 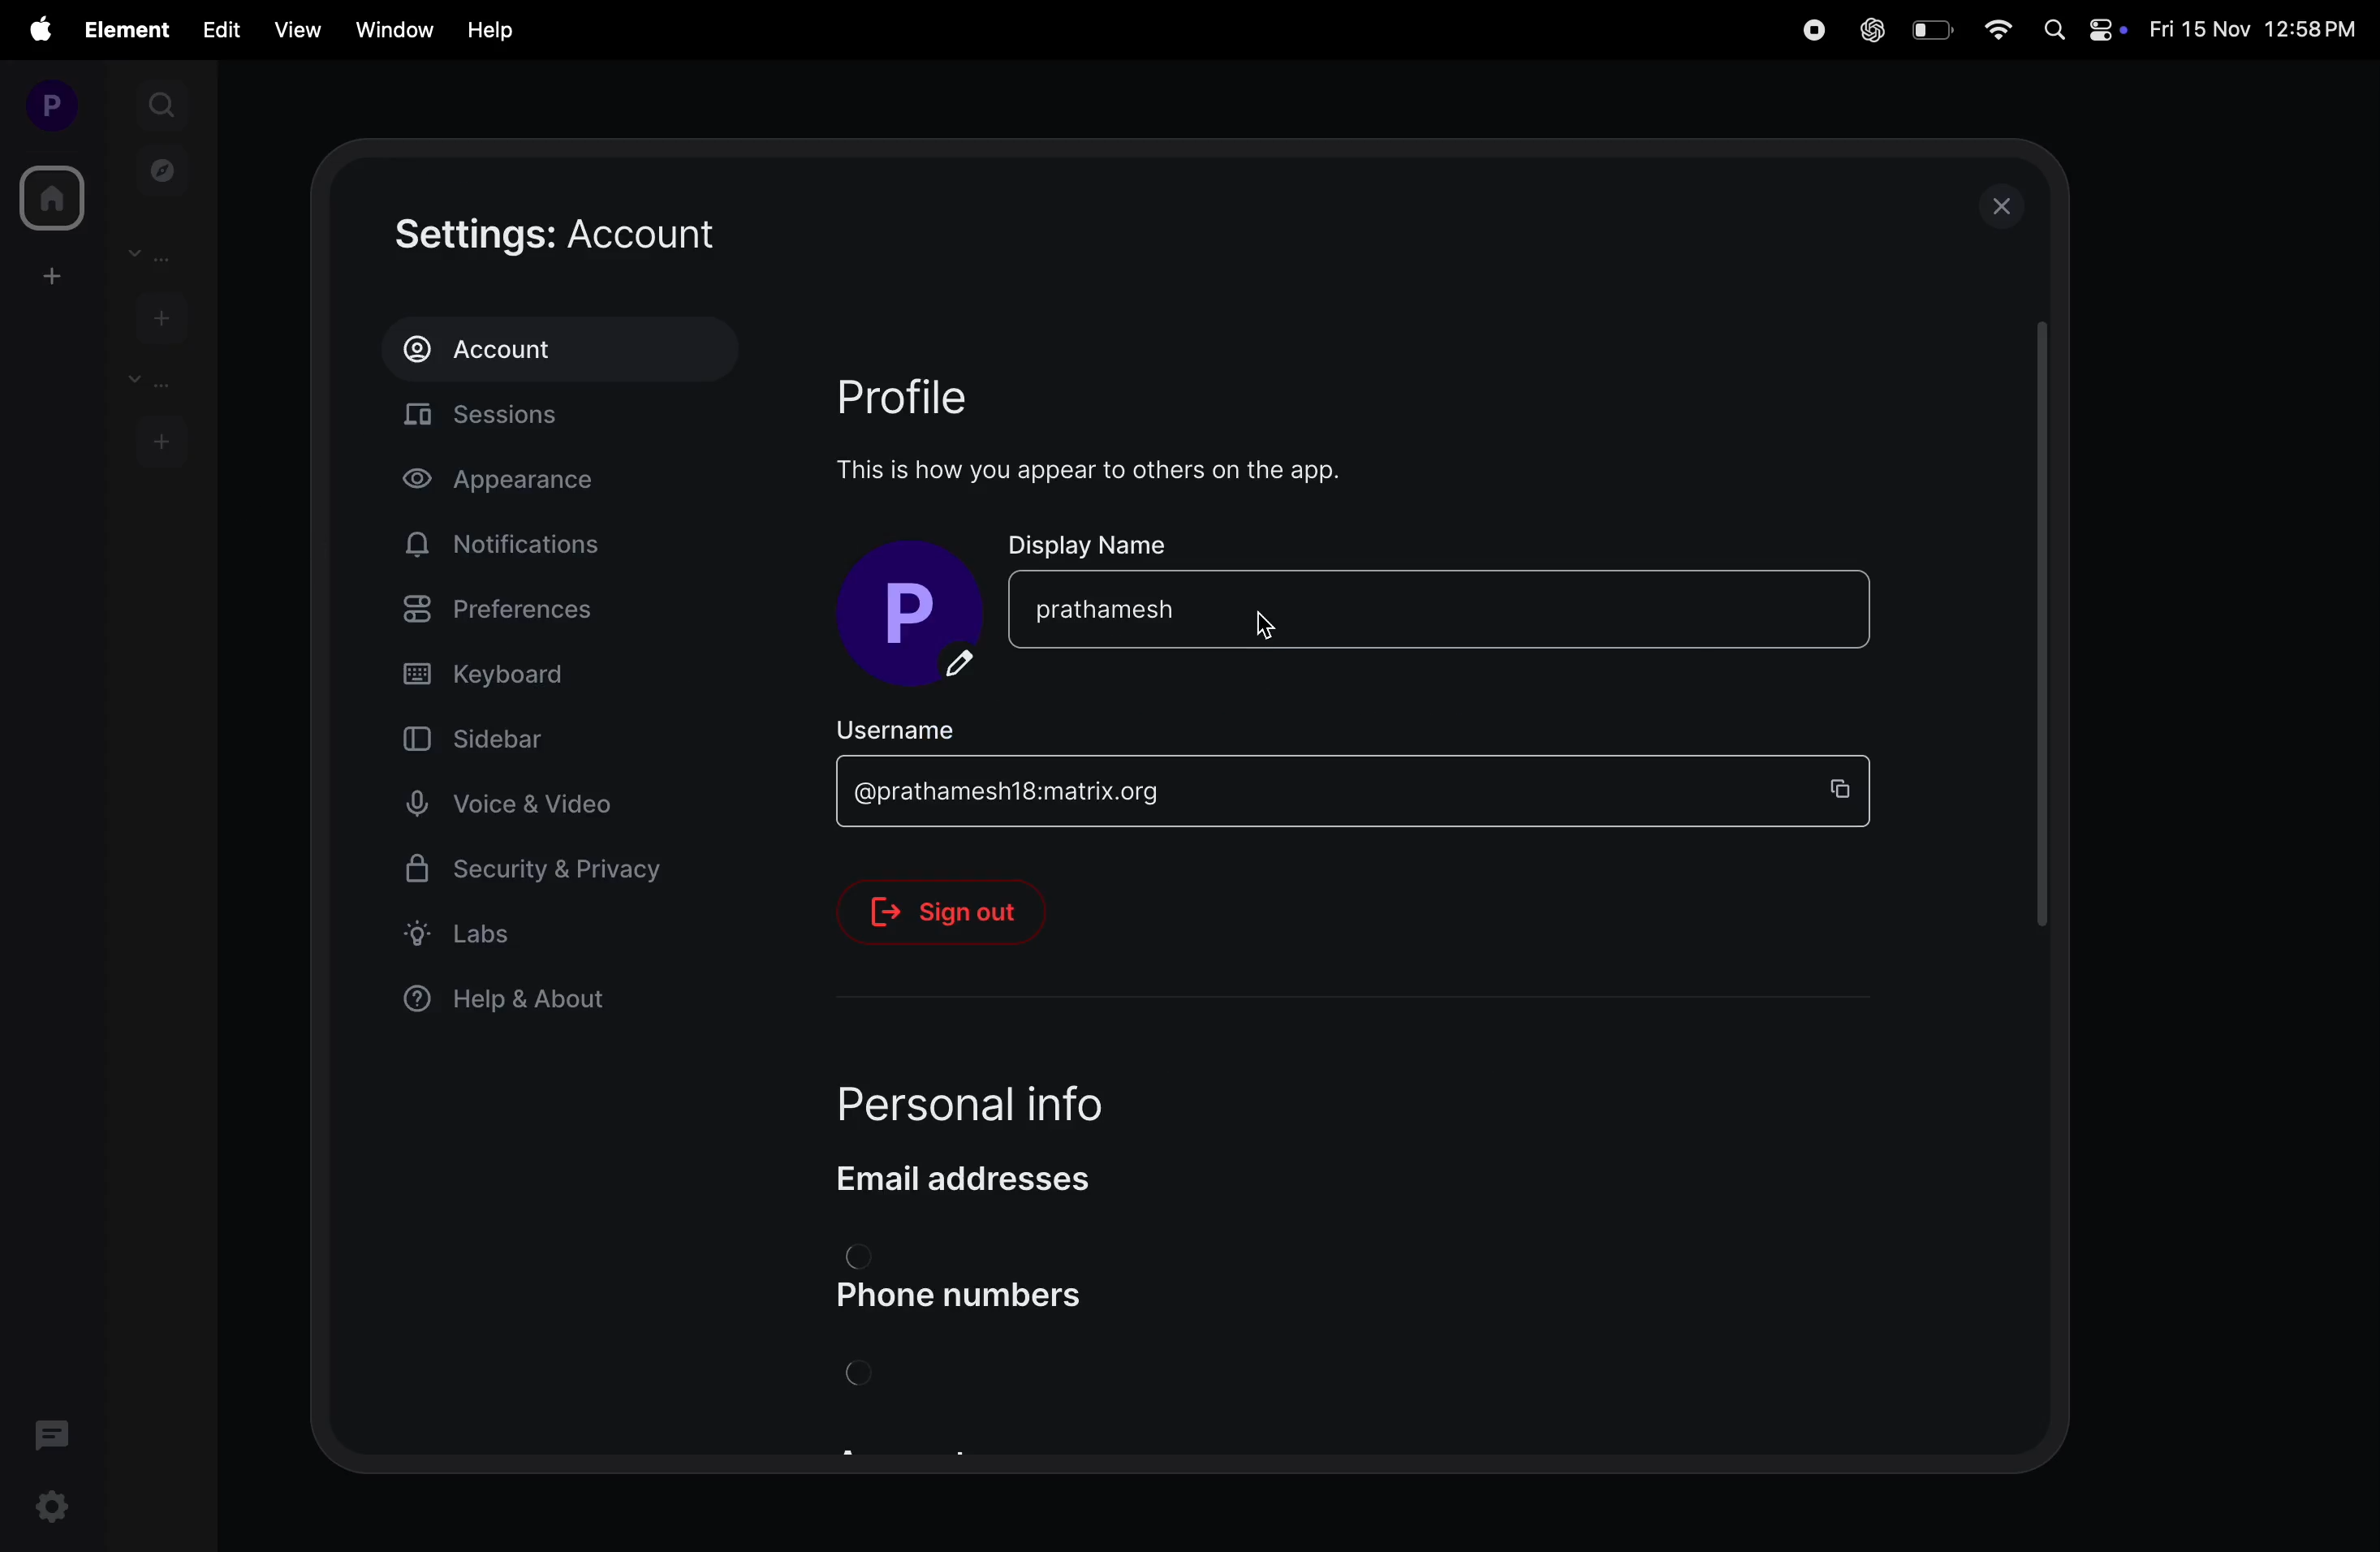 What do you see at coordinates (549, 675) in the screenshot?
I see `keyboard` at bounding box center [549, 675].